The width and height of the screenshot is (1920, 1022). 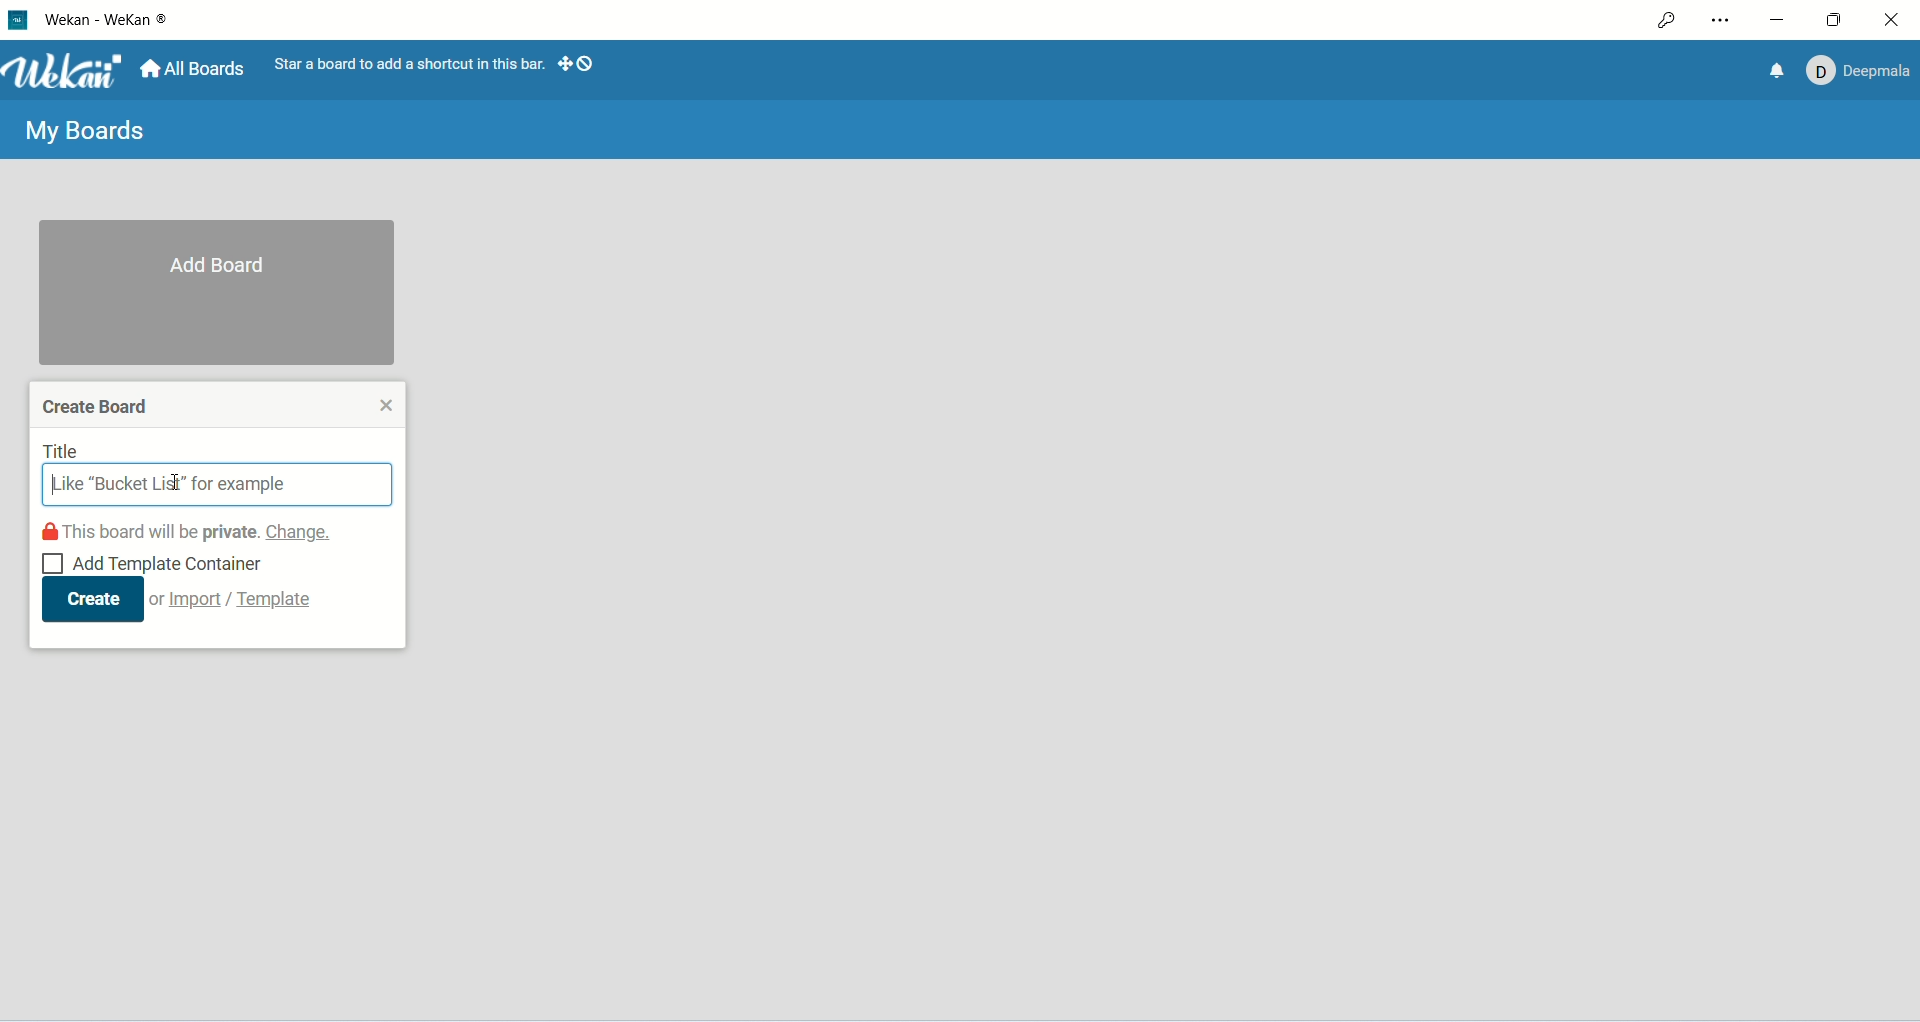 What do you see at coordinates (1854, 72) in the screenshot?
I see `Account: Deepmala` at bounding box center [1854, 72].